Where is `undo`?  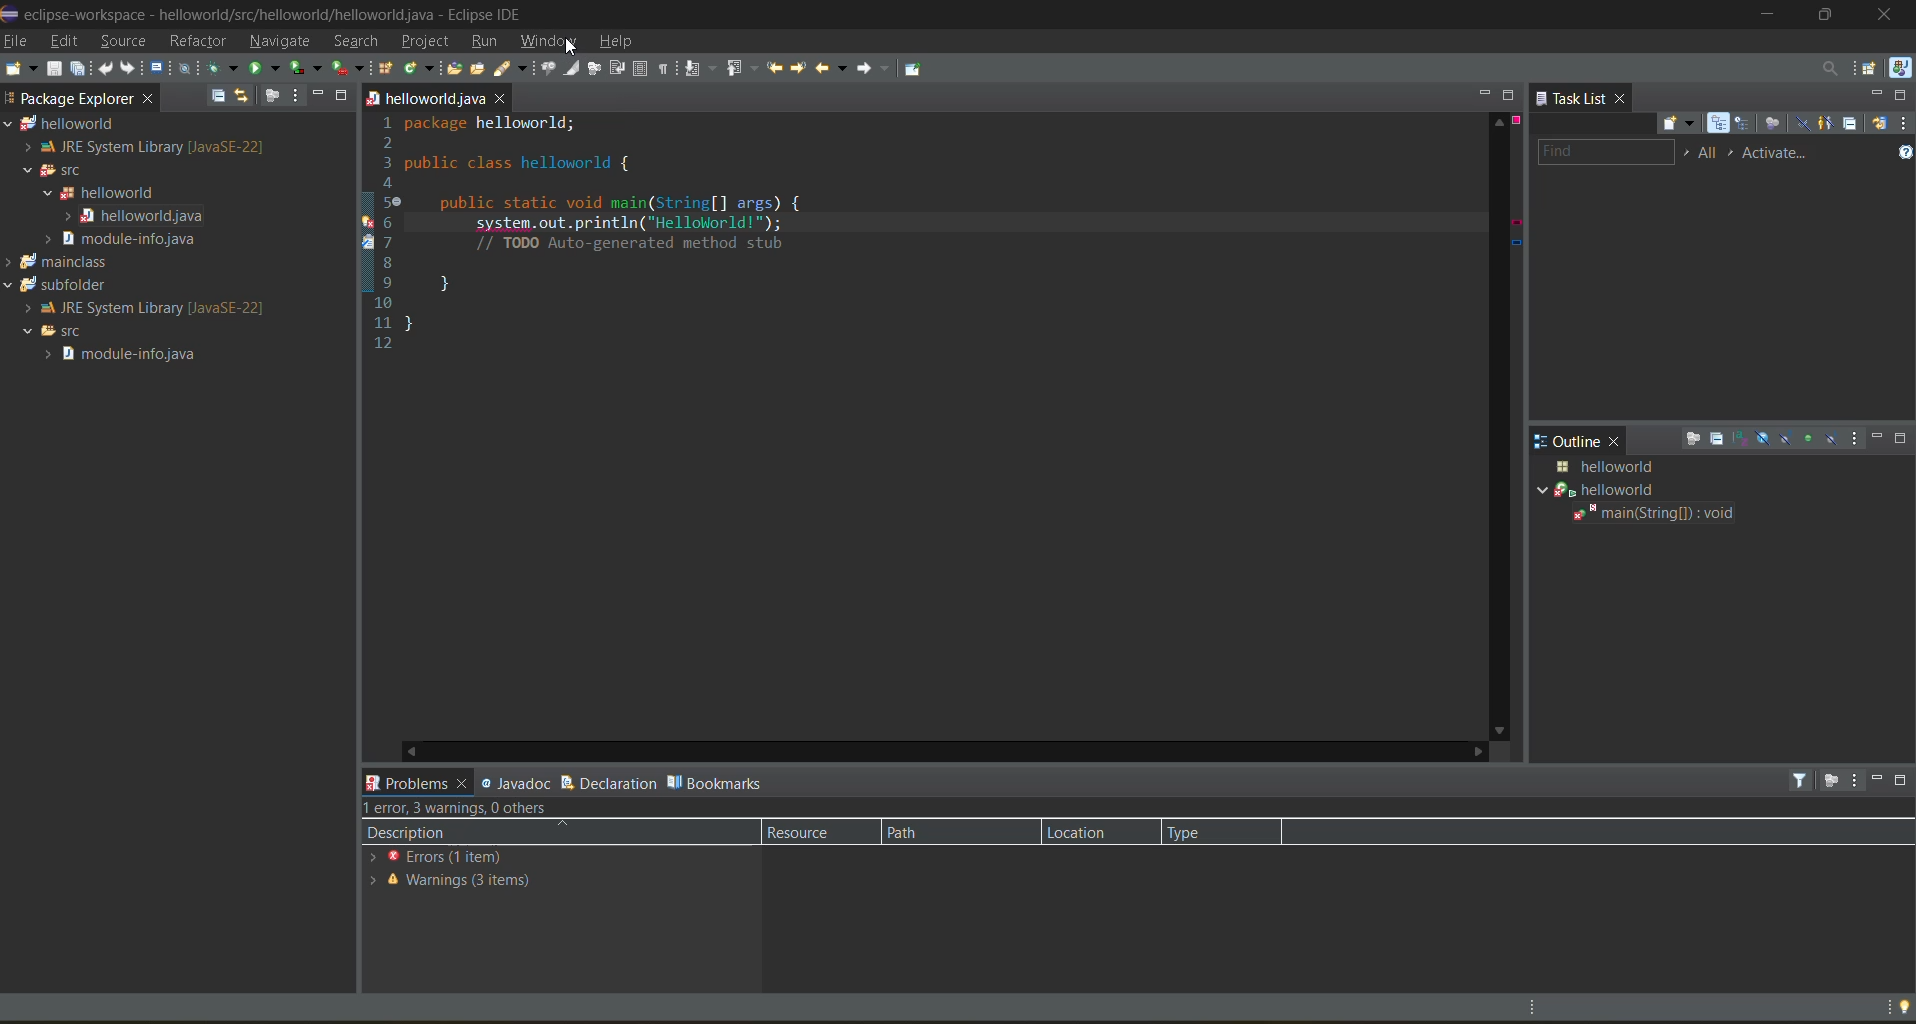 undo is located at coordinates (104, 71).